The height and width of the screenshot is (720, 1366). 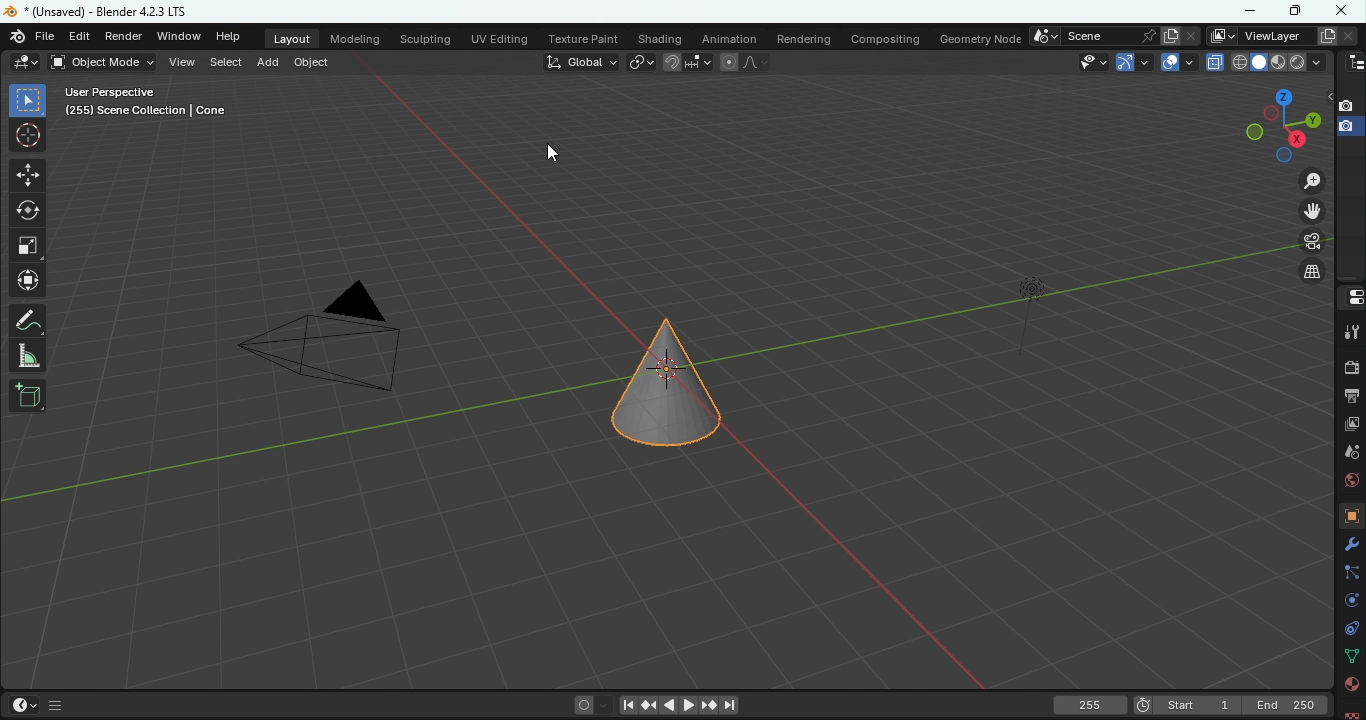 What do you see at coordinates (1091, 62) in the screenshot?
I see `Selectability and visibility` at bounding box center [1091, 62].